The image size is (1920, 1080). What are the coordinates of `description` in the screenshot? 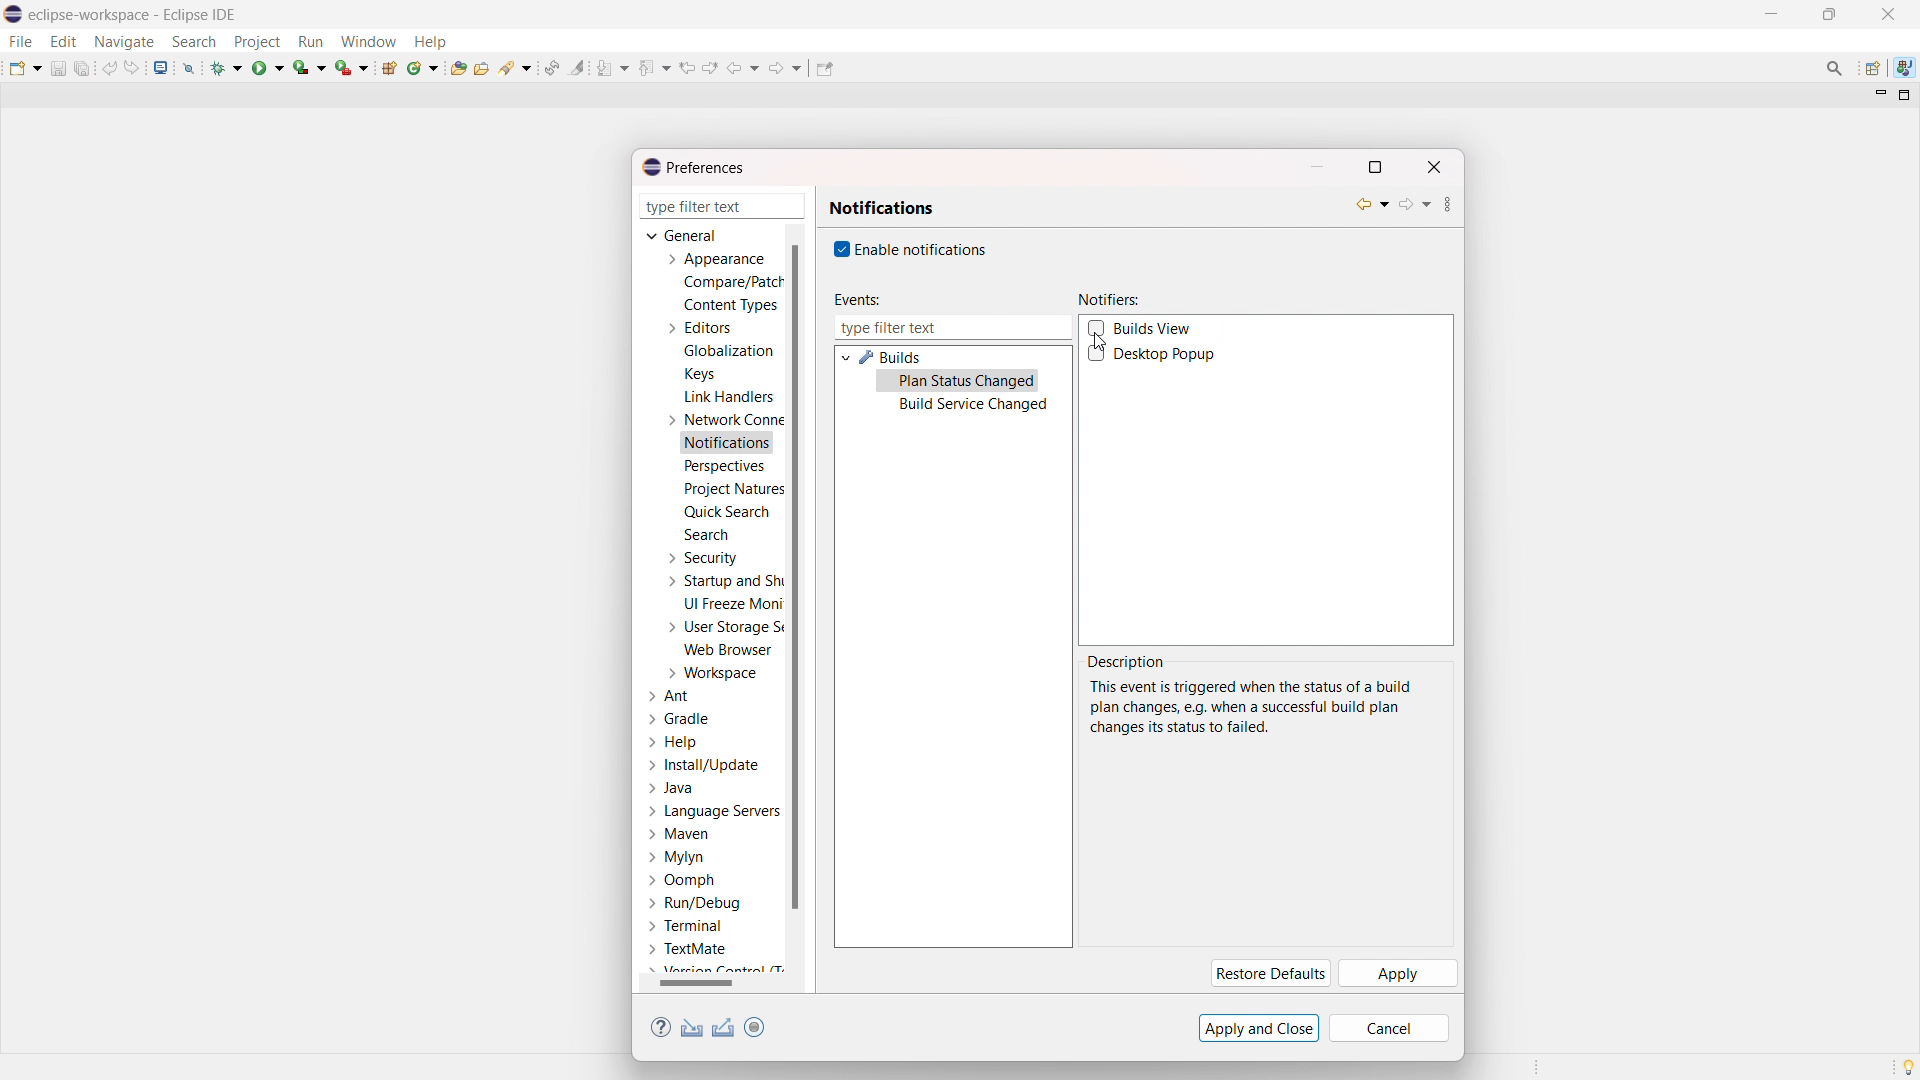 It's located at (1250, 707).